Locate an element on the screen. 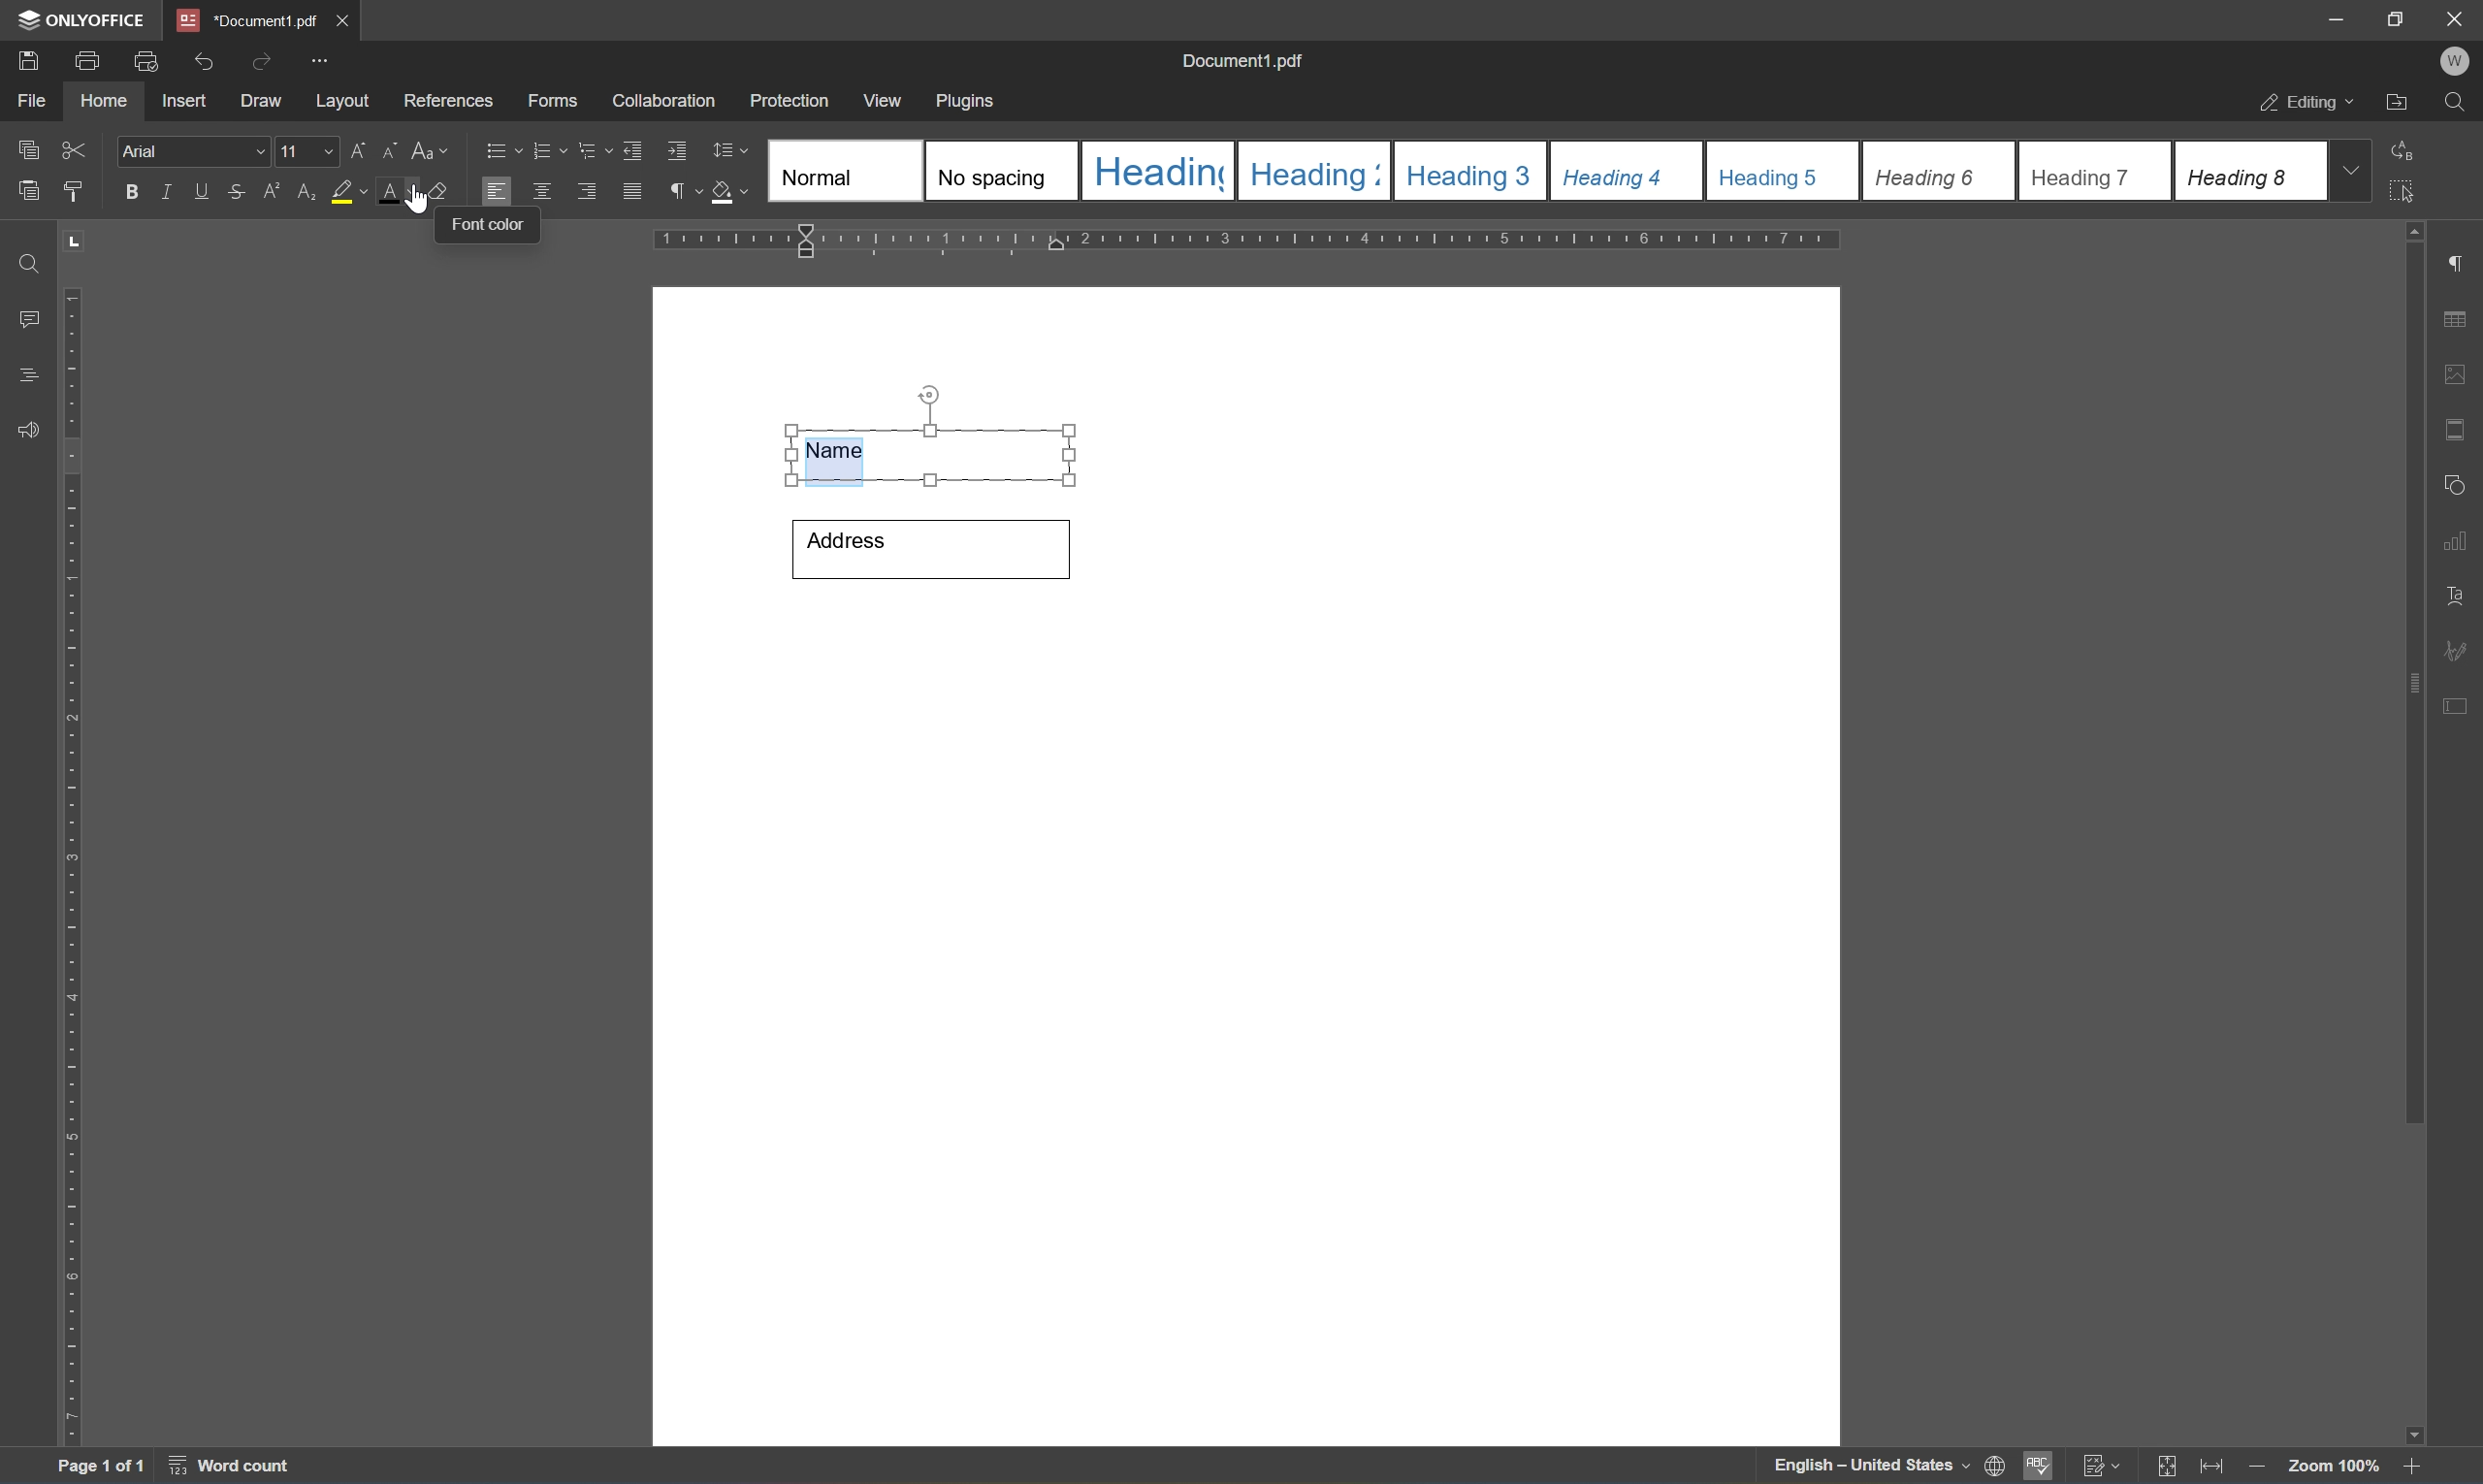 The width and height of the screenshot is (2483, 1484). presentation1.pdf is located at coordinates (245, 20).